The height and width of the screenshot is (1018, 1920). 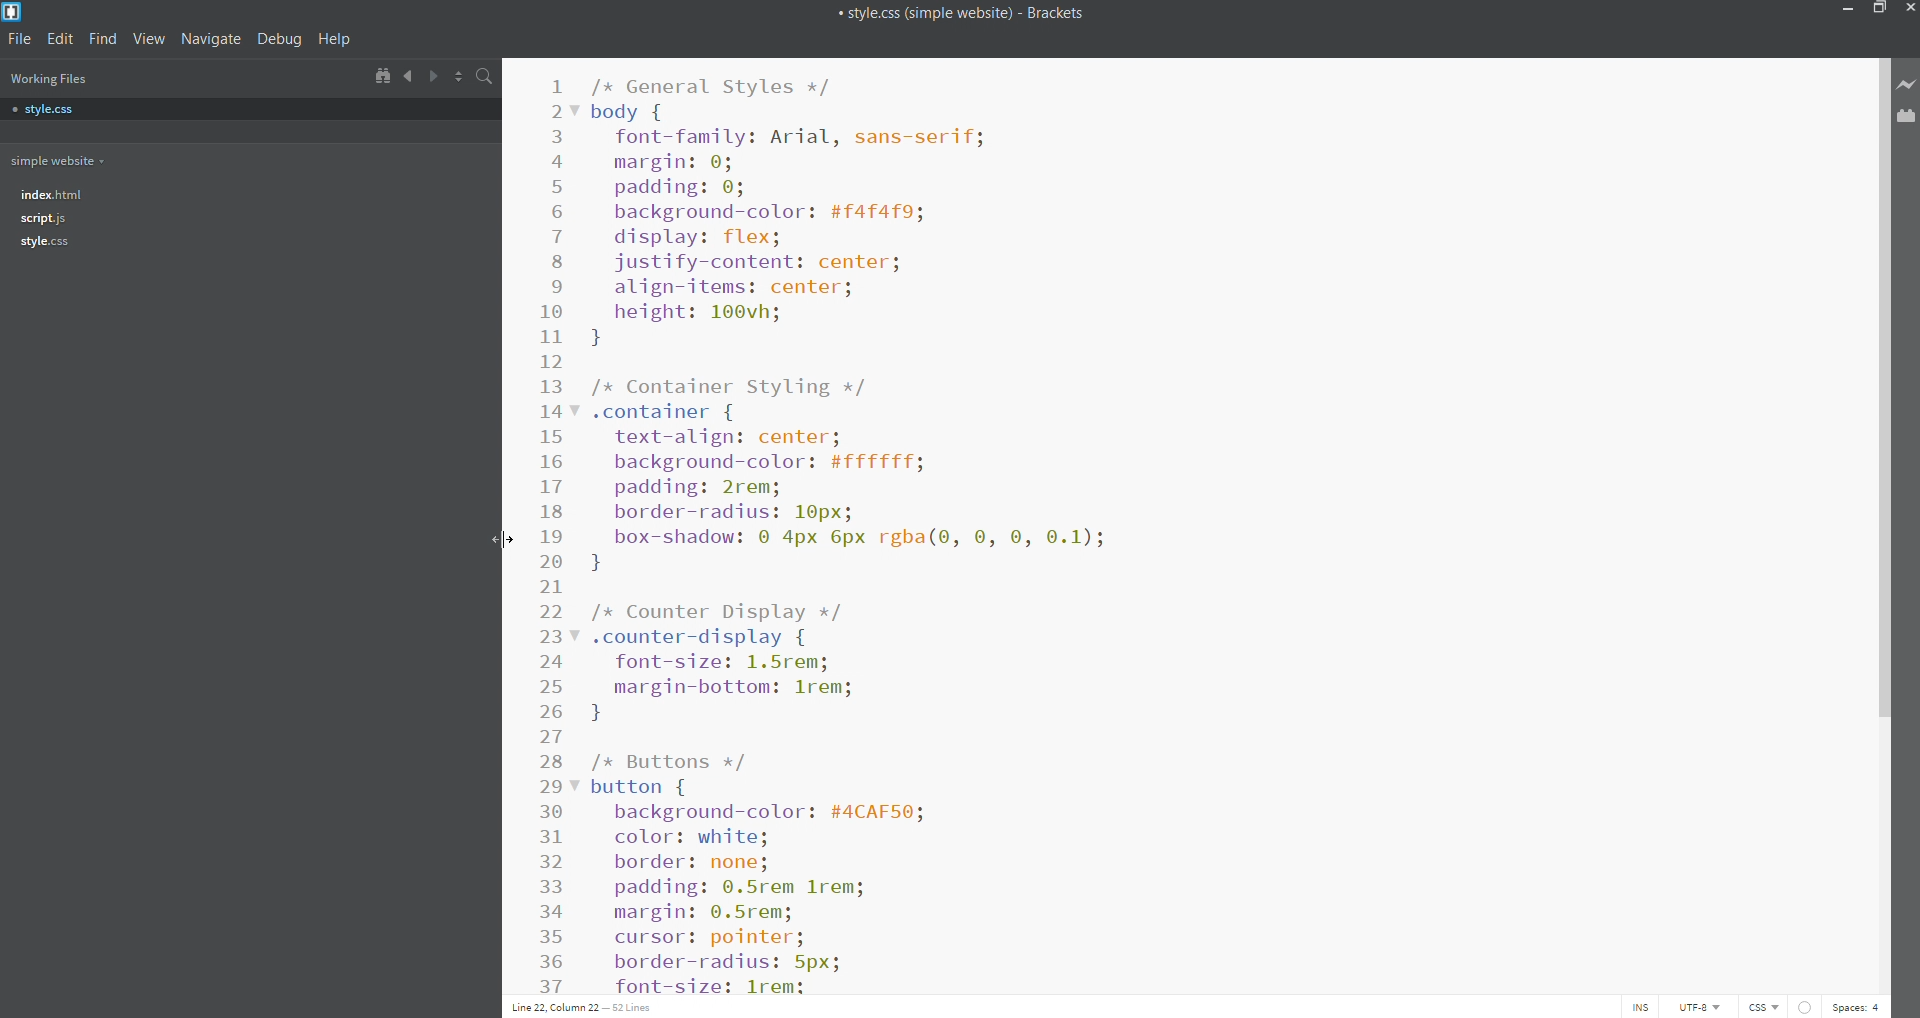 What do you see at coordinates (148, 110) in the screenshot?
I see `style.css` at bounding box center [148, 110].